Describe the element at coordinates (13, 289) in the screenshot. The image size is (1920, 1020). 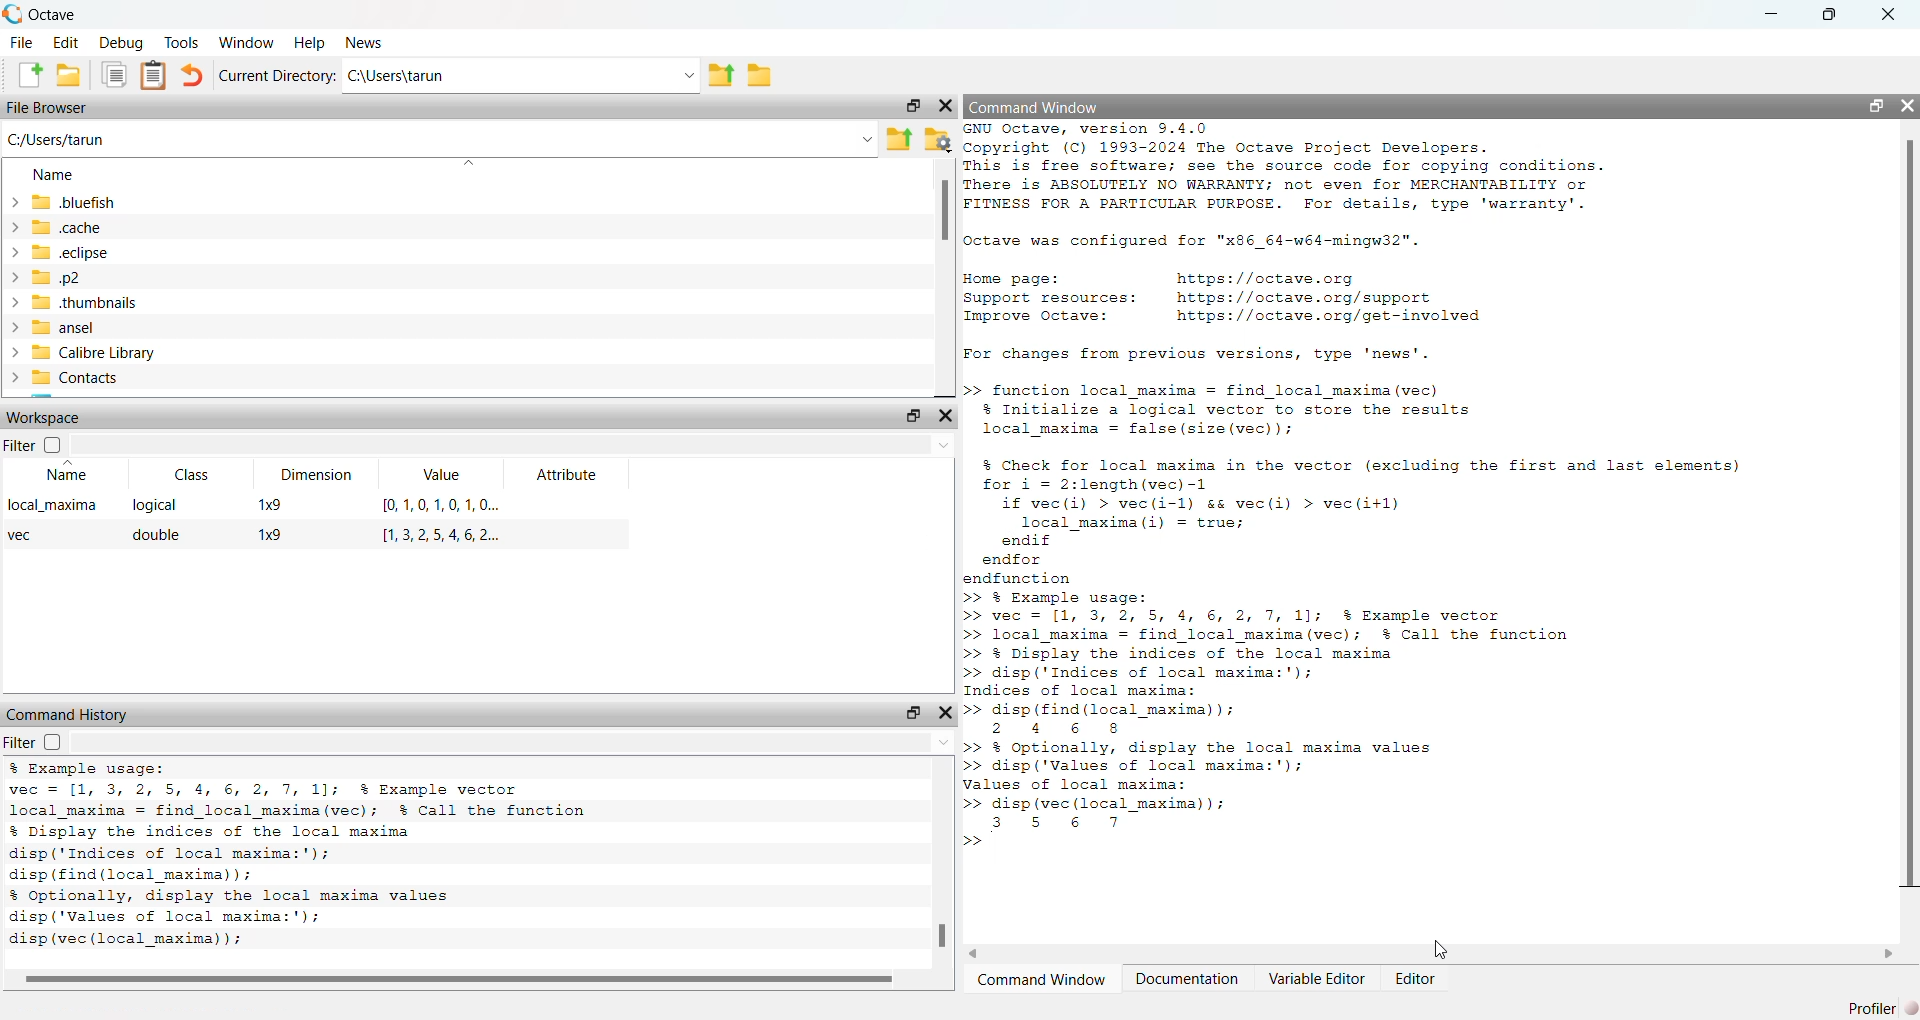
I see `expand/collapse` at that location.